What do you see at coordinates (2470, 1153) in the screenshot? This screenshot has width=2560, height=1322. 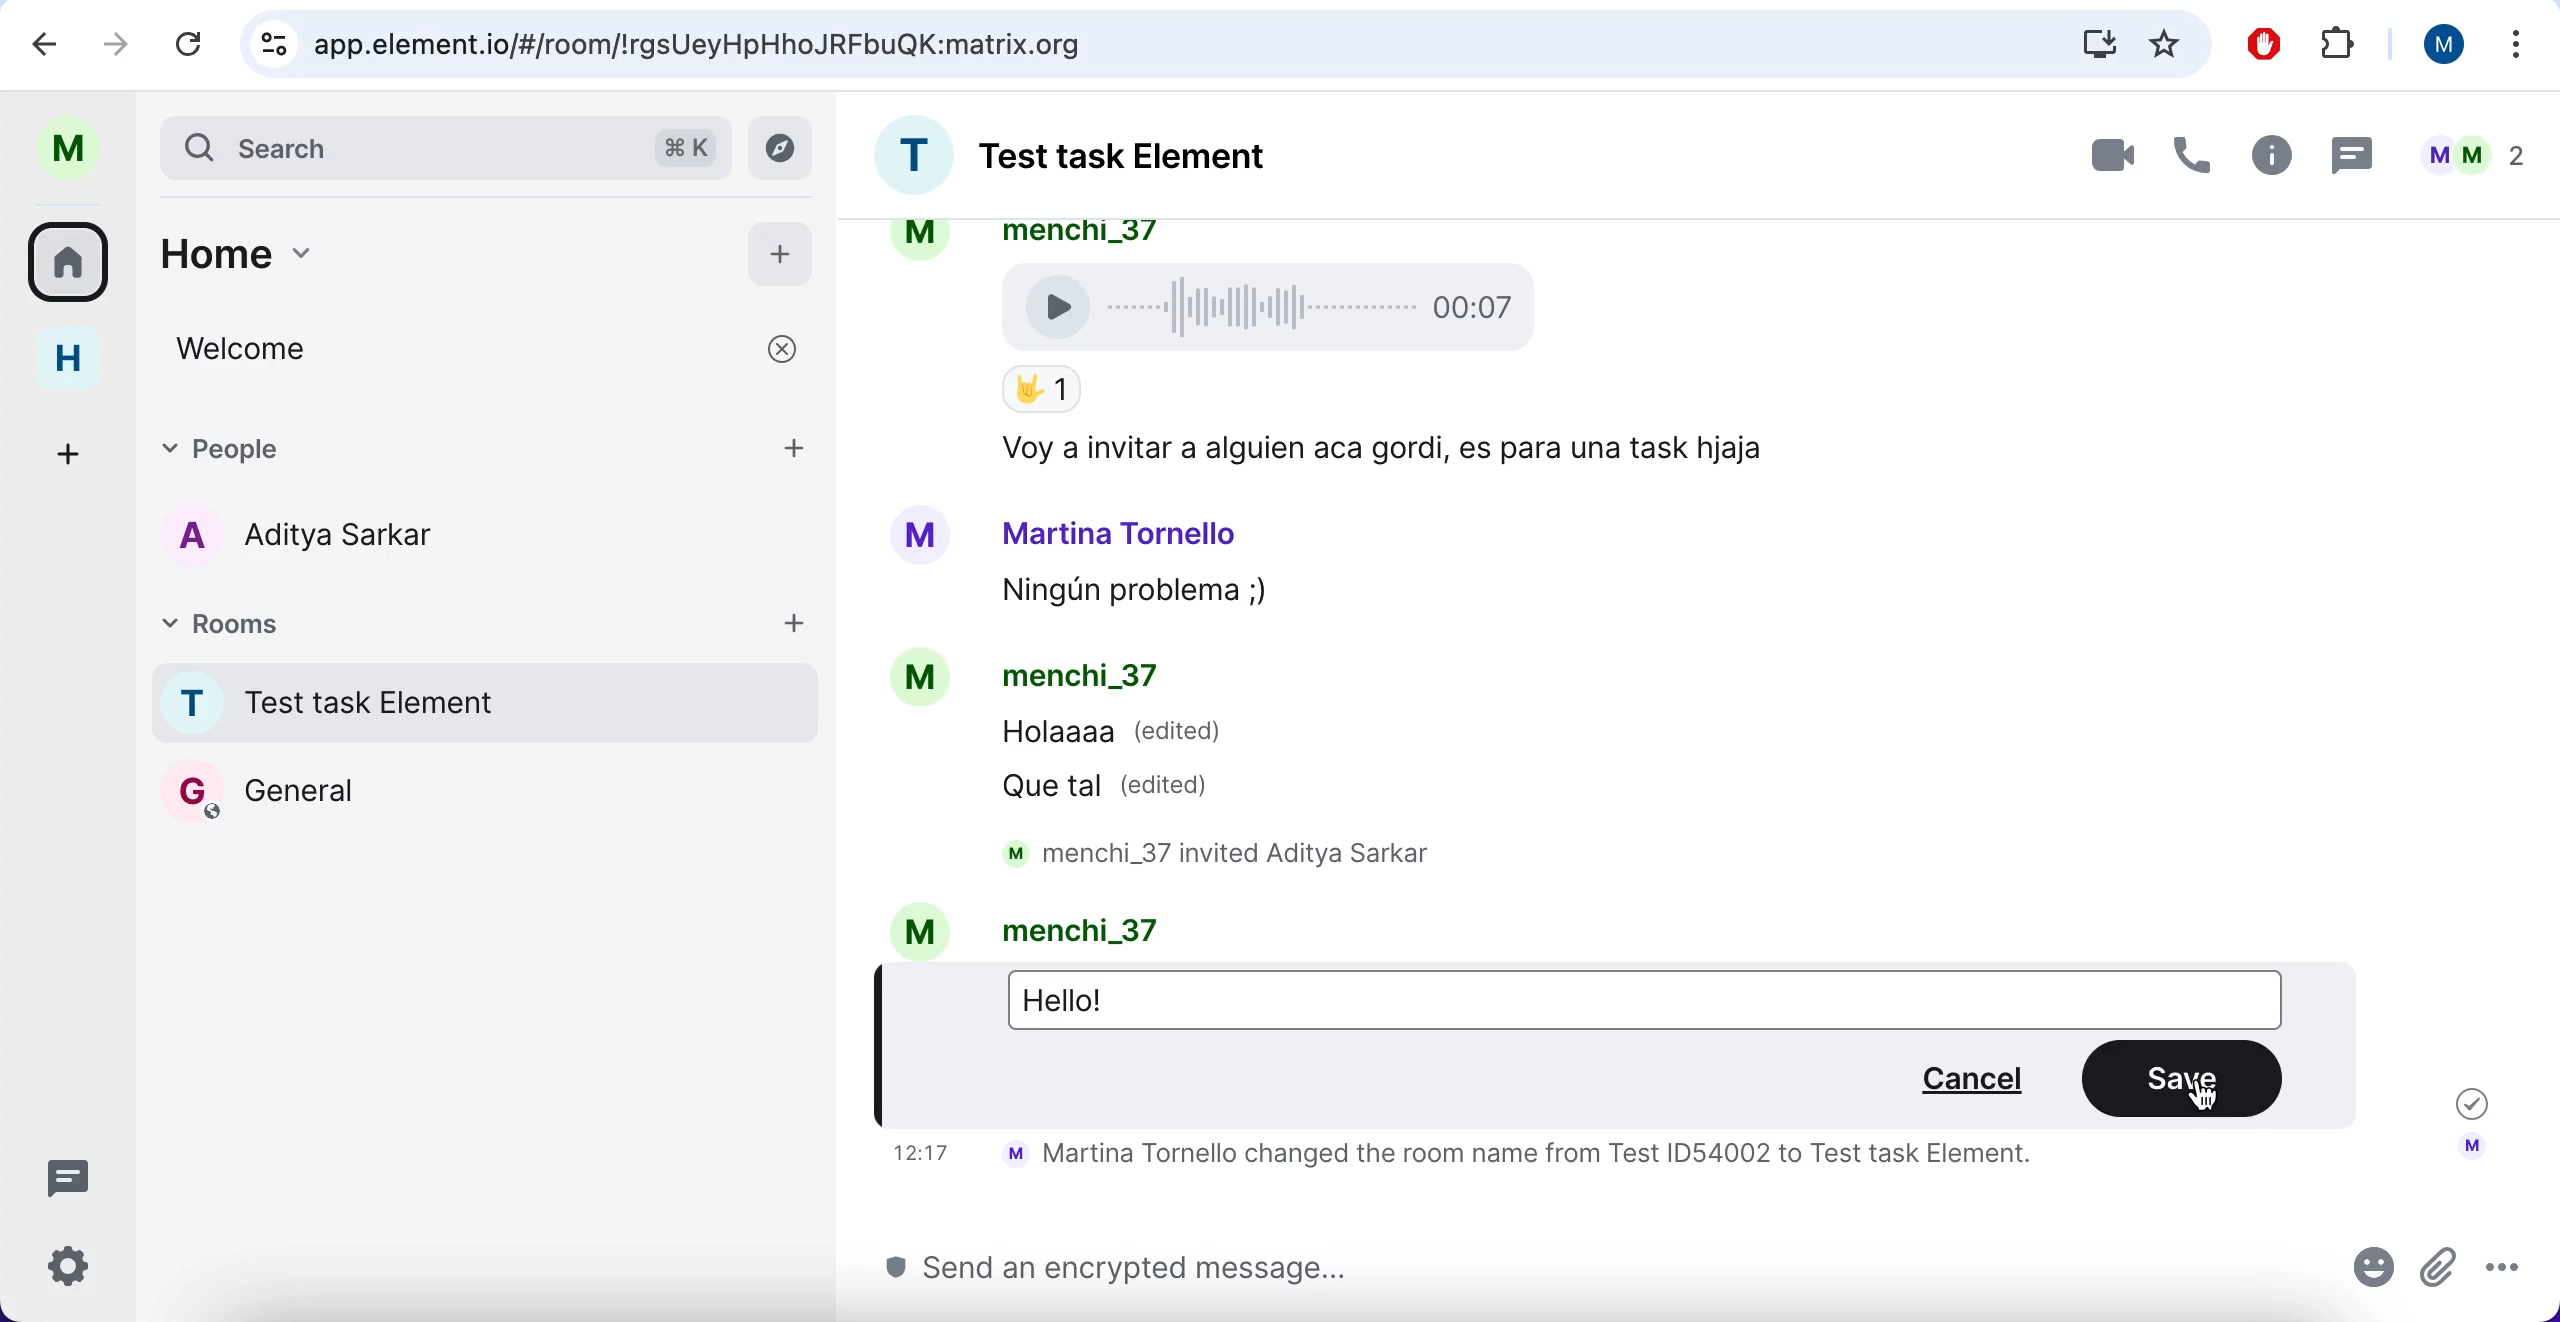 I see `account` at bounding box center [2470, 1153].